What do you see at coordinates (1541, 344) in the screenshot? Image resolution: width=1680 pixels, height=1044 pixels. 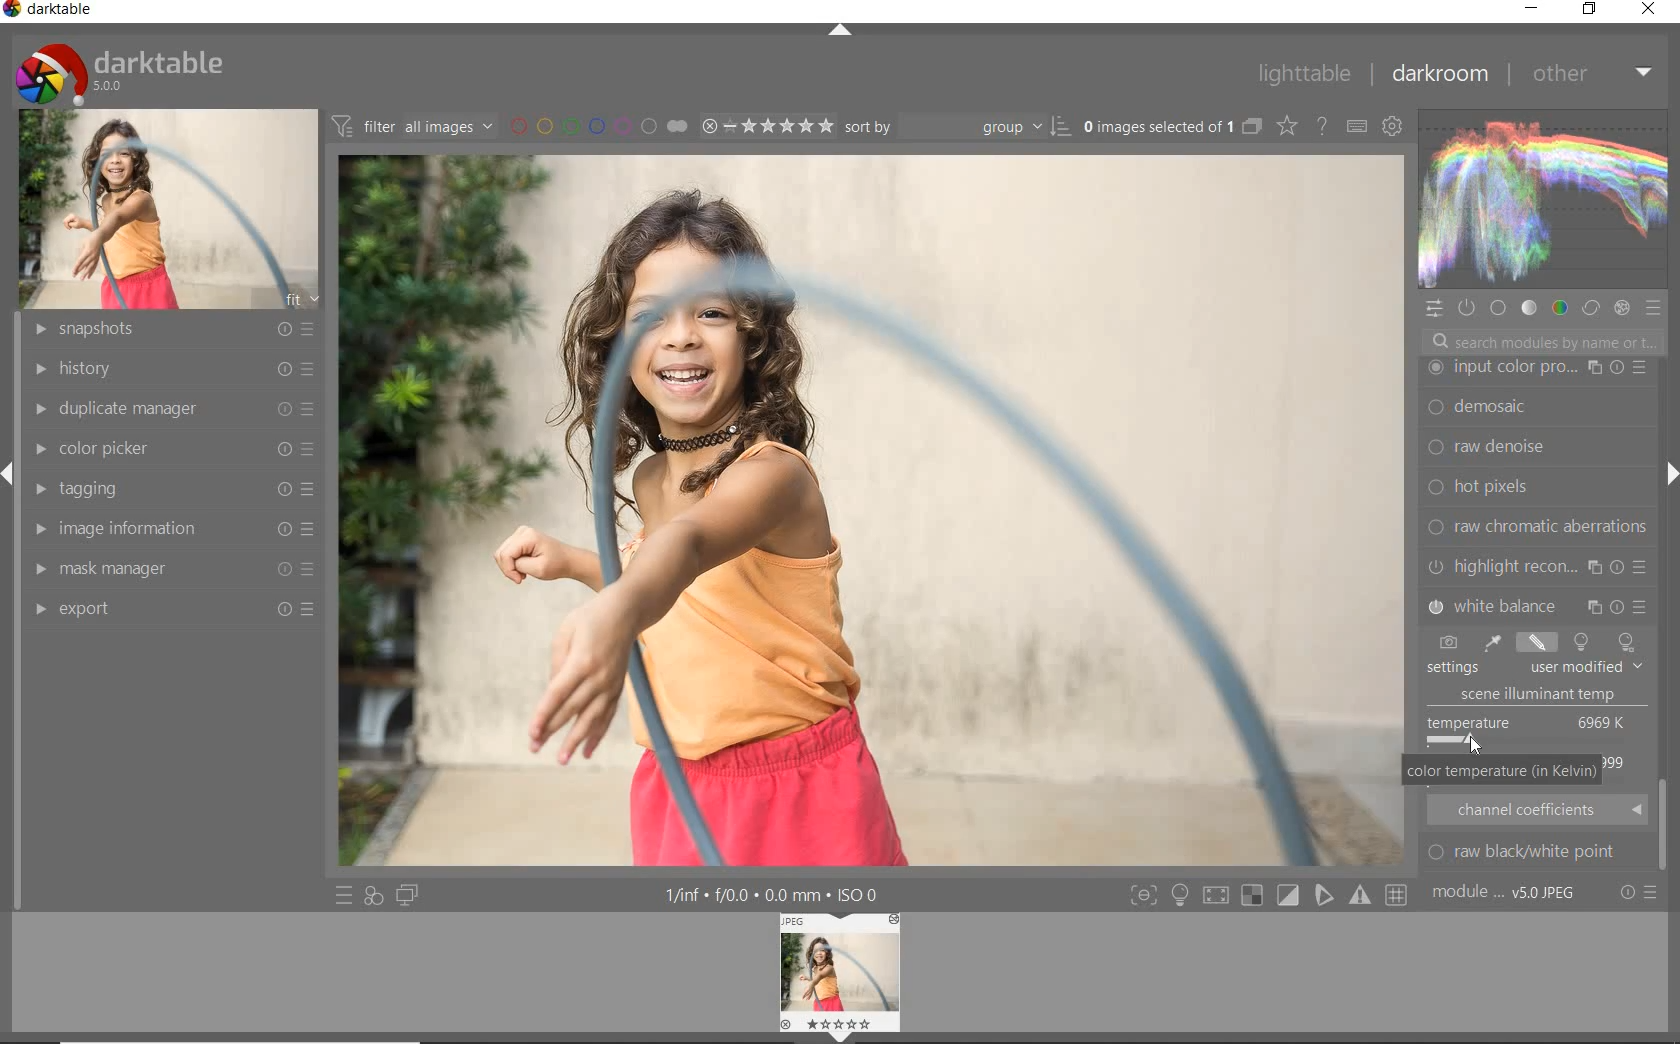 I see `search modules` at bounding box center [1541, 344].